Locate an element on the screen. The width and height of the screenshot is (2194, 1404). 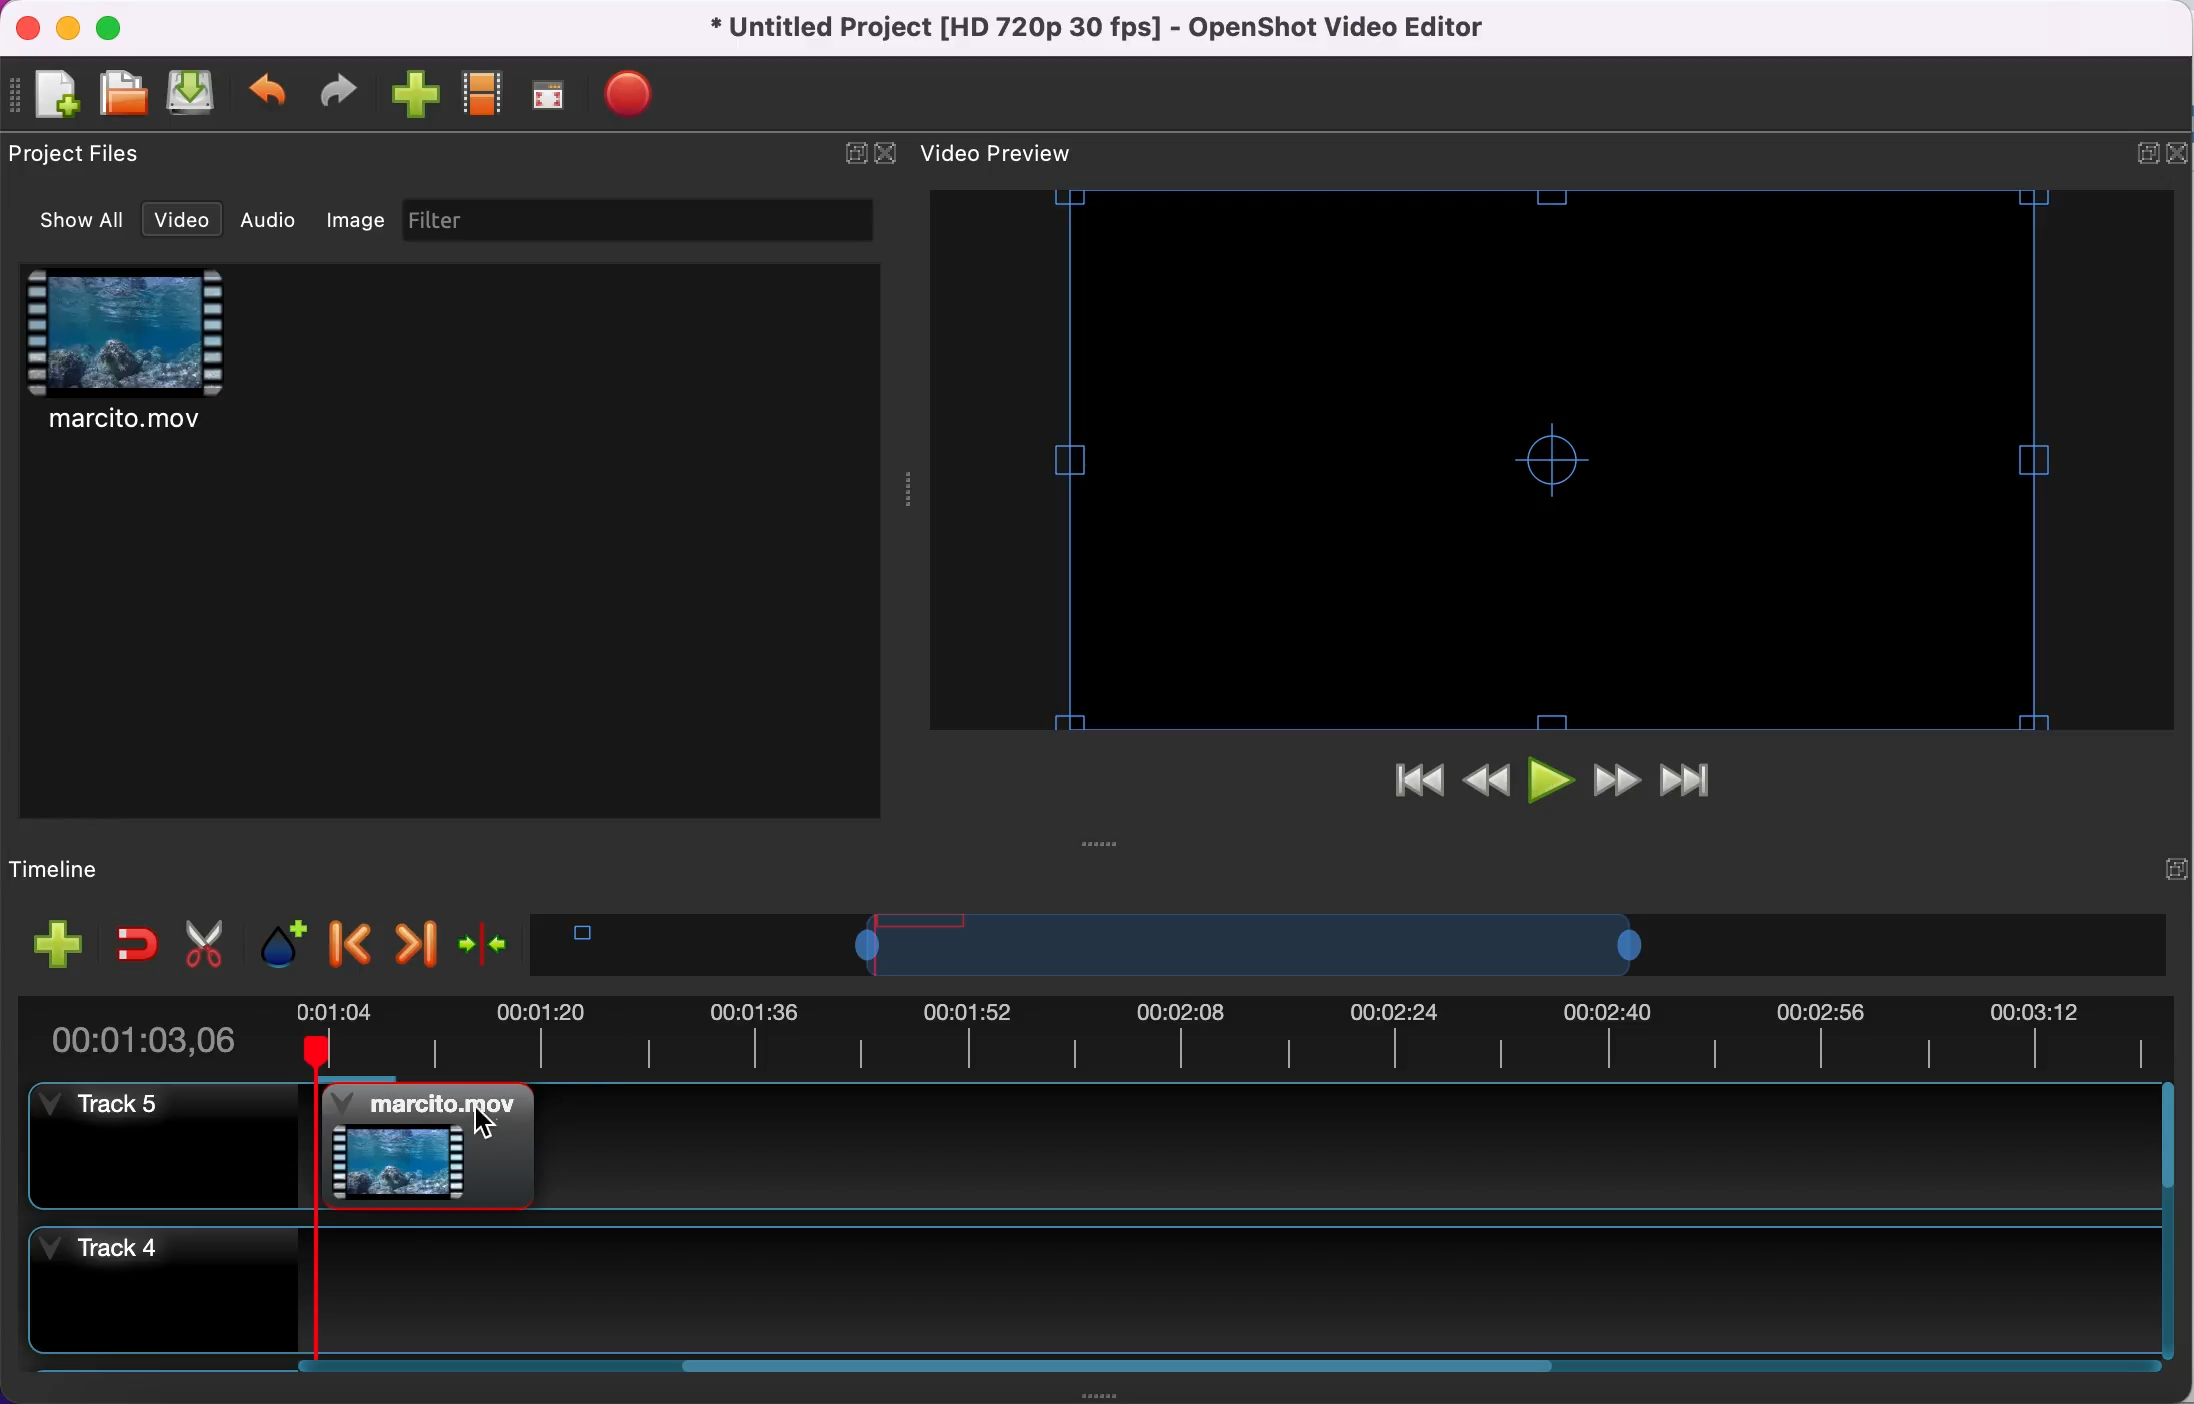
full screen is located at coordinates (550, 94).